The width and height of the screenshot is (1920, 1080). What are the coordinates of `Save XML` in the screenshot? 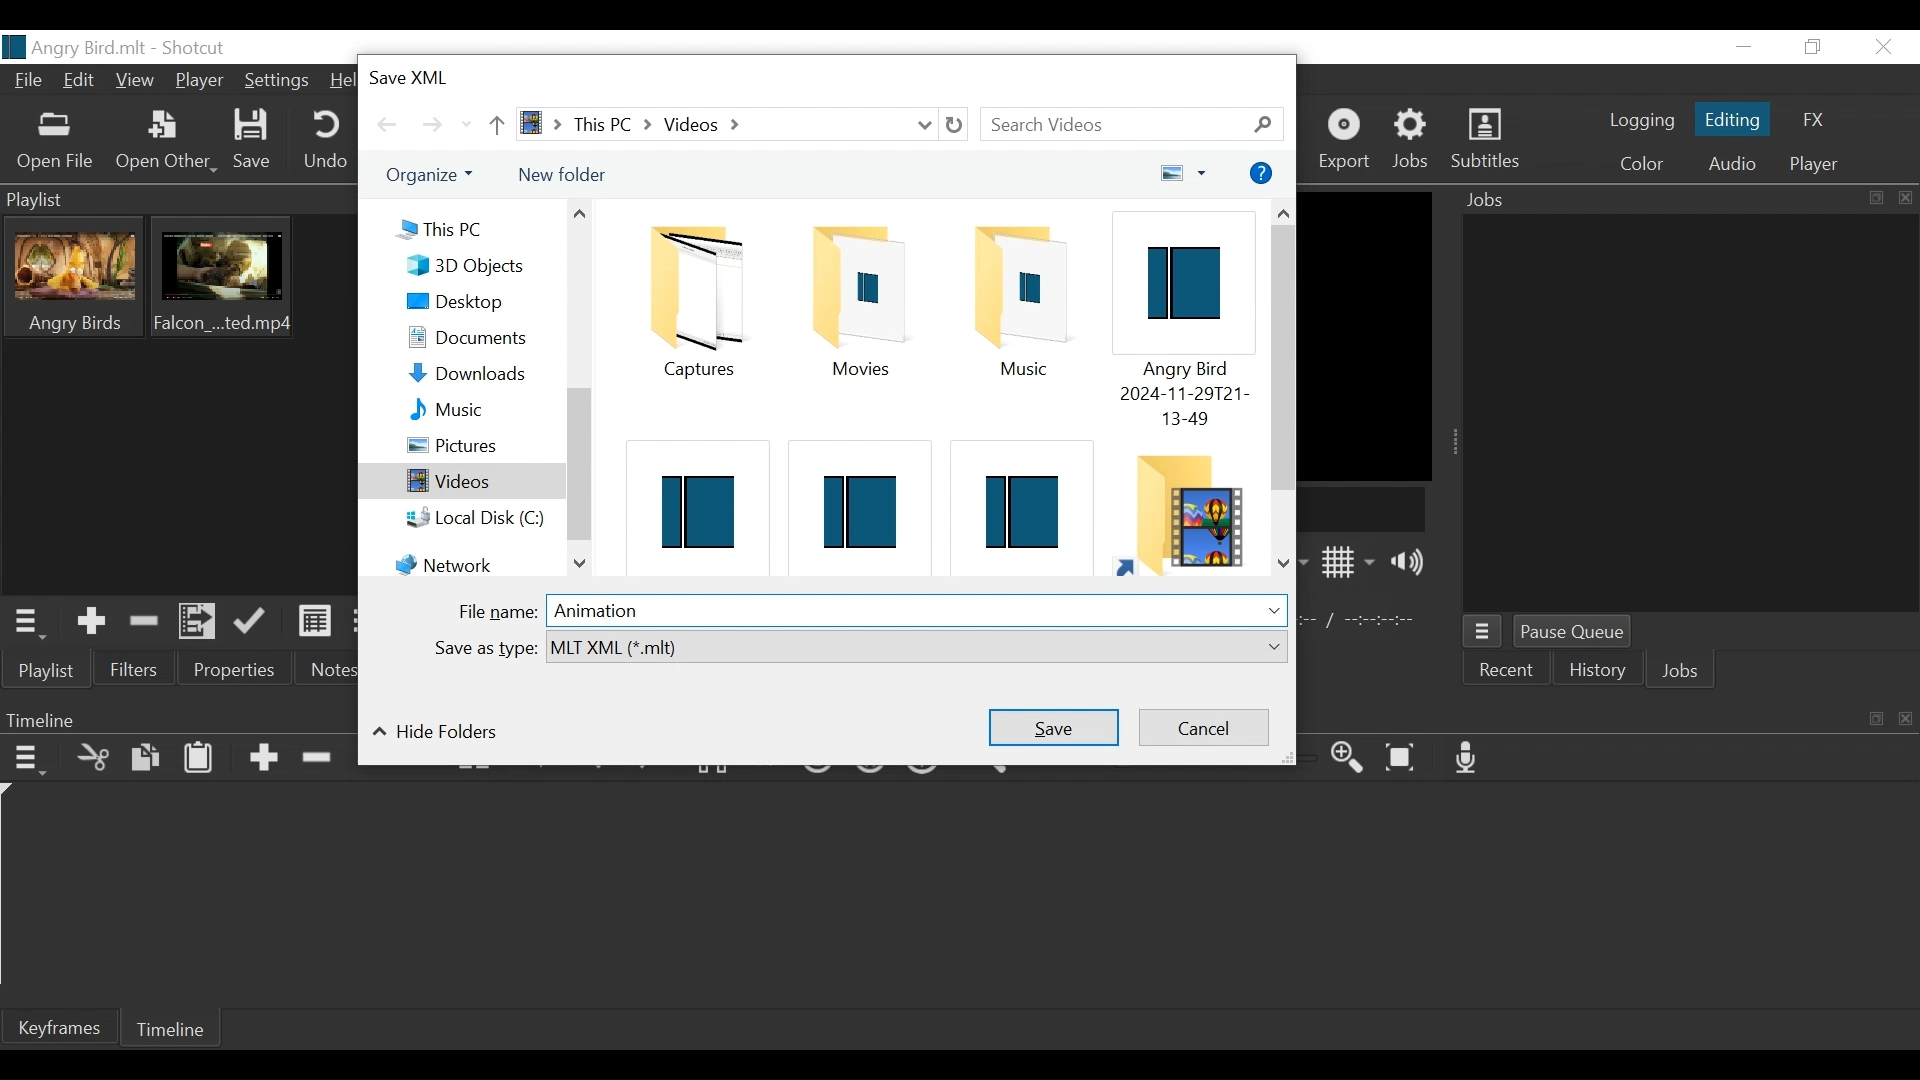 It's located at (428, 74).